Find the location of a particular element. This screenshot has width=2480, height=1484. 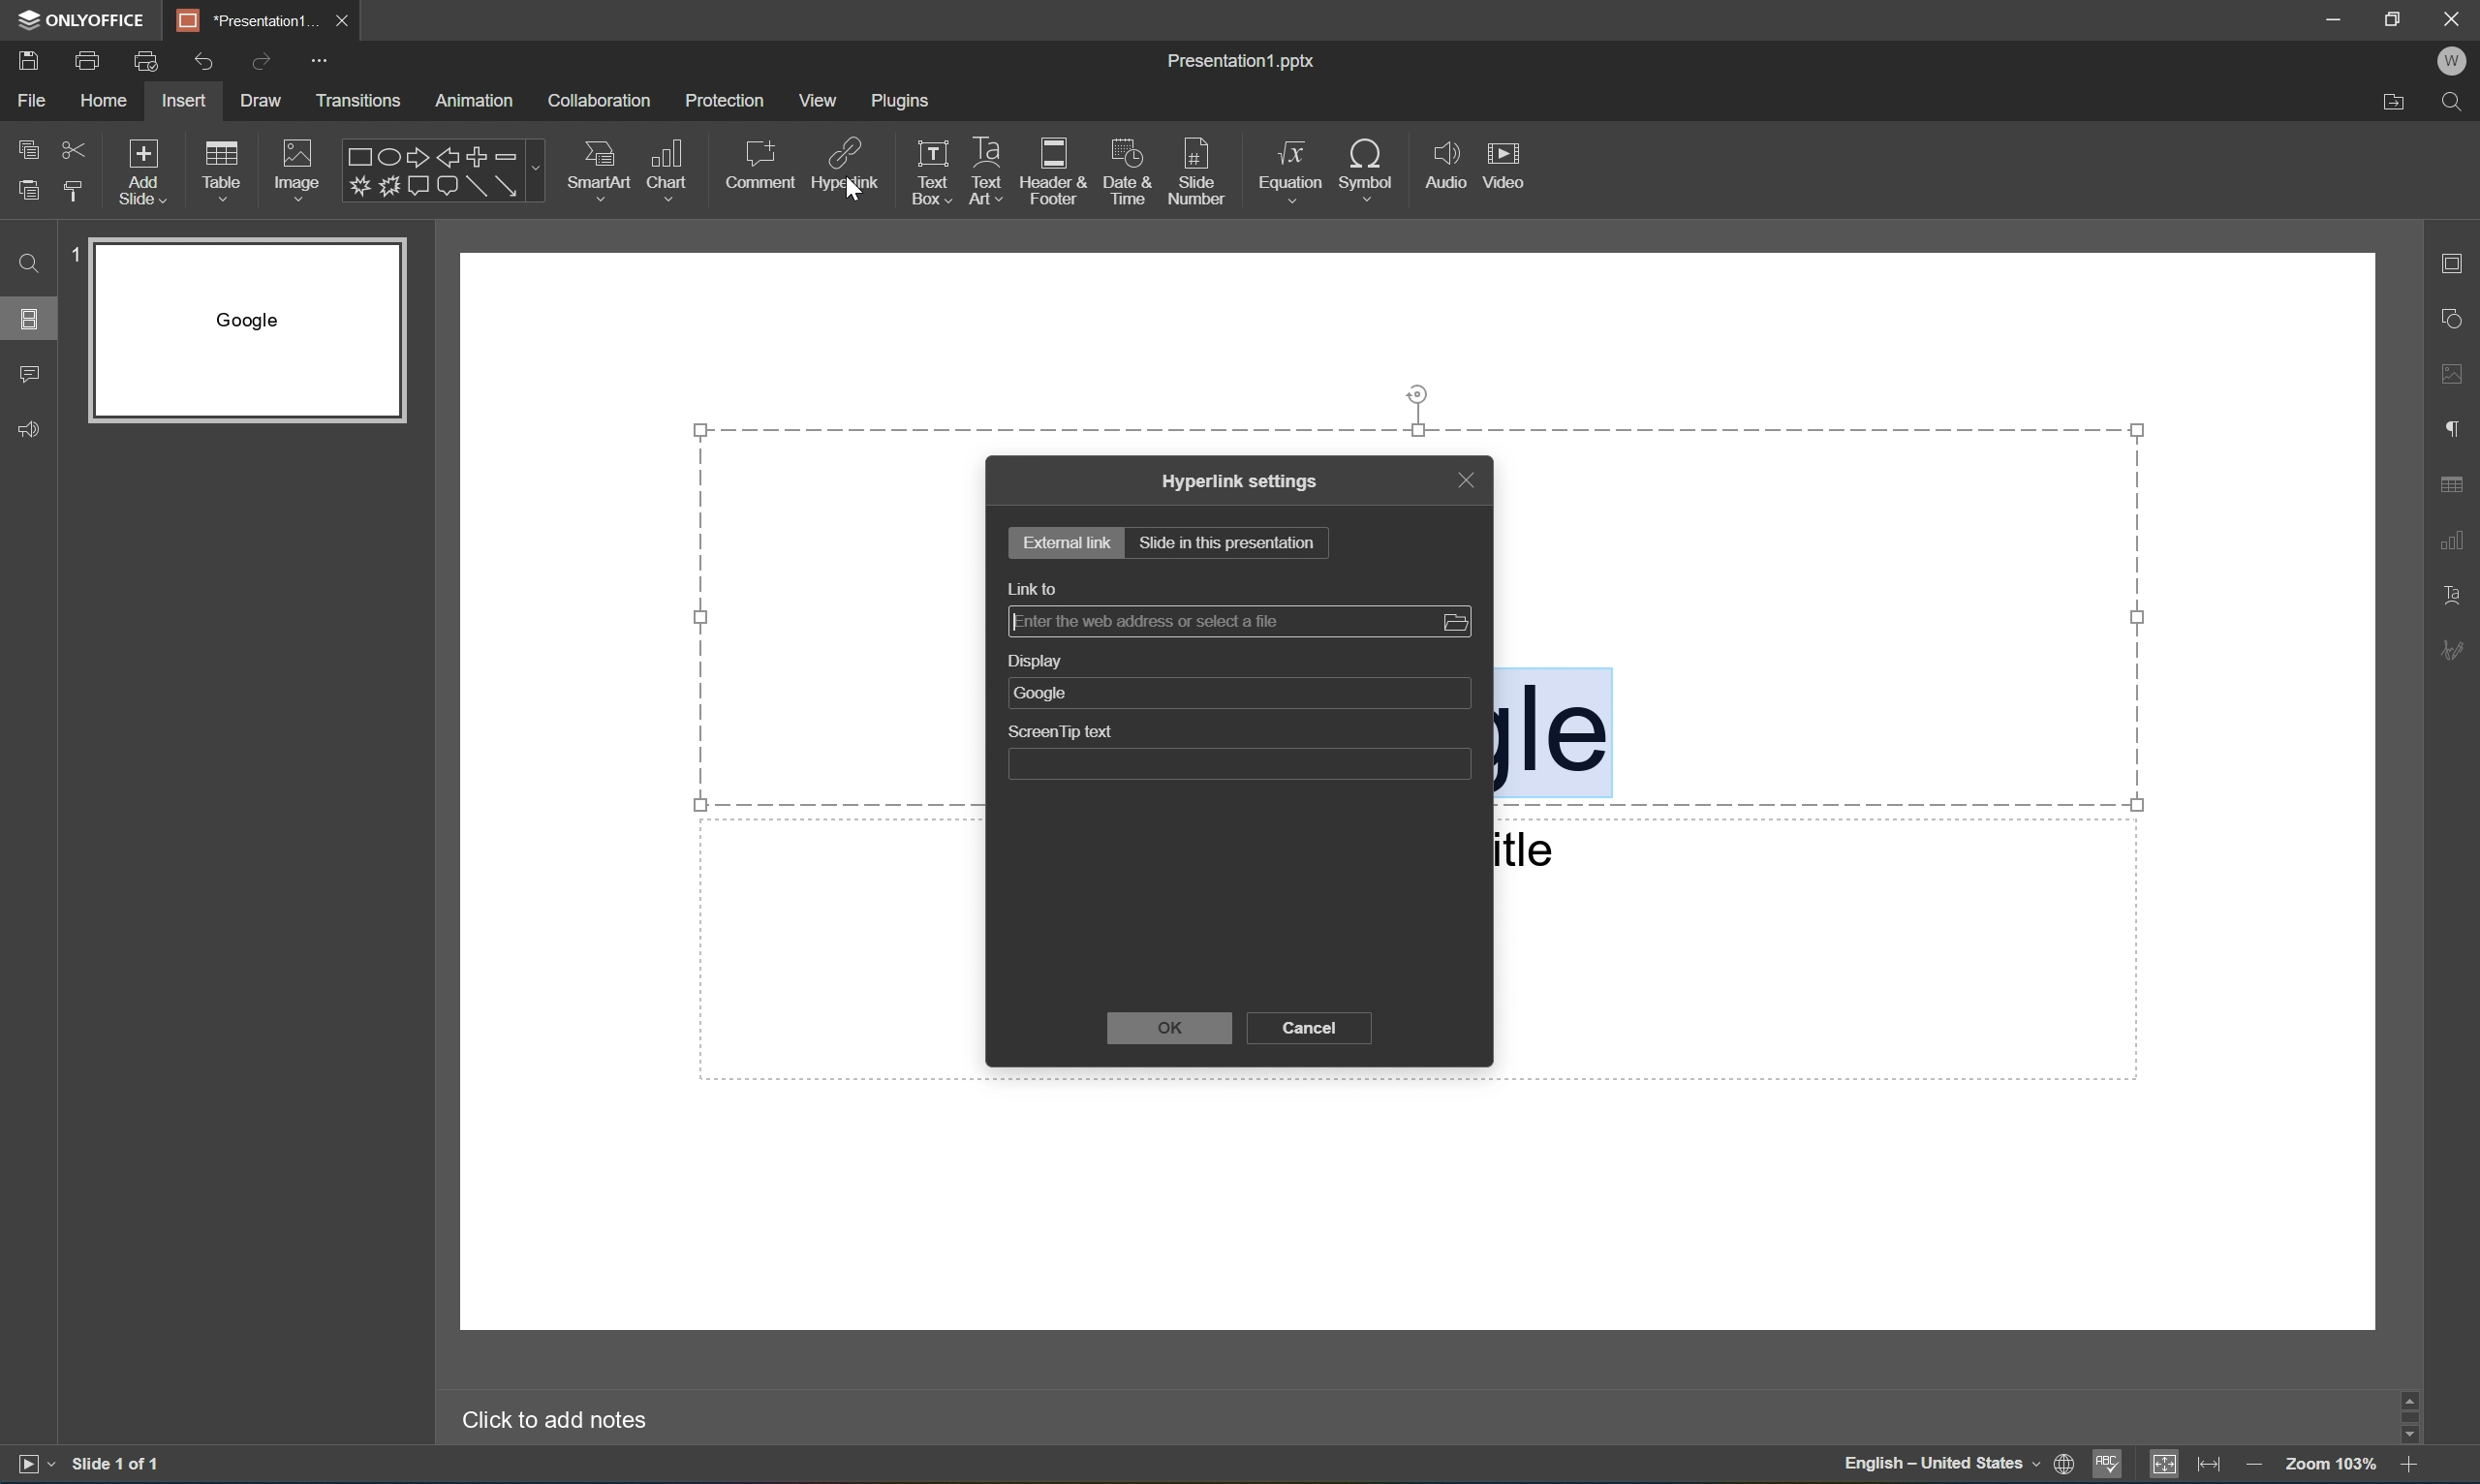

Fit to width is located at coordinates (2217, 1464).